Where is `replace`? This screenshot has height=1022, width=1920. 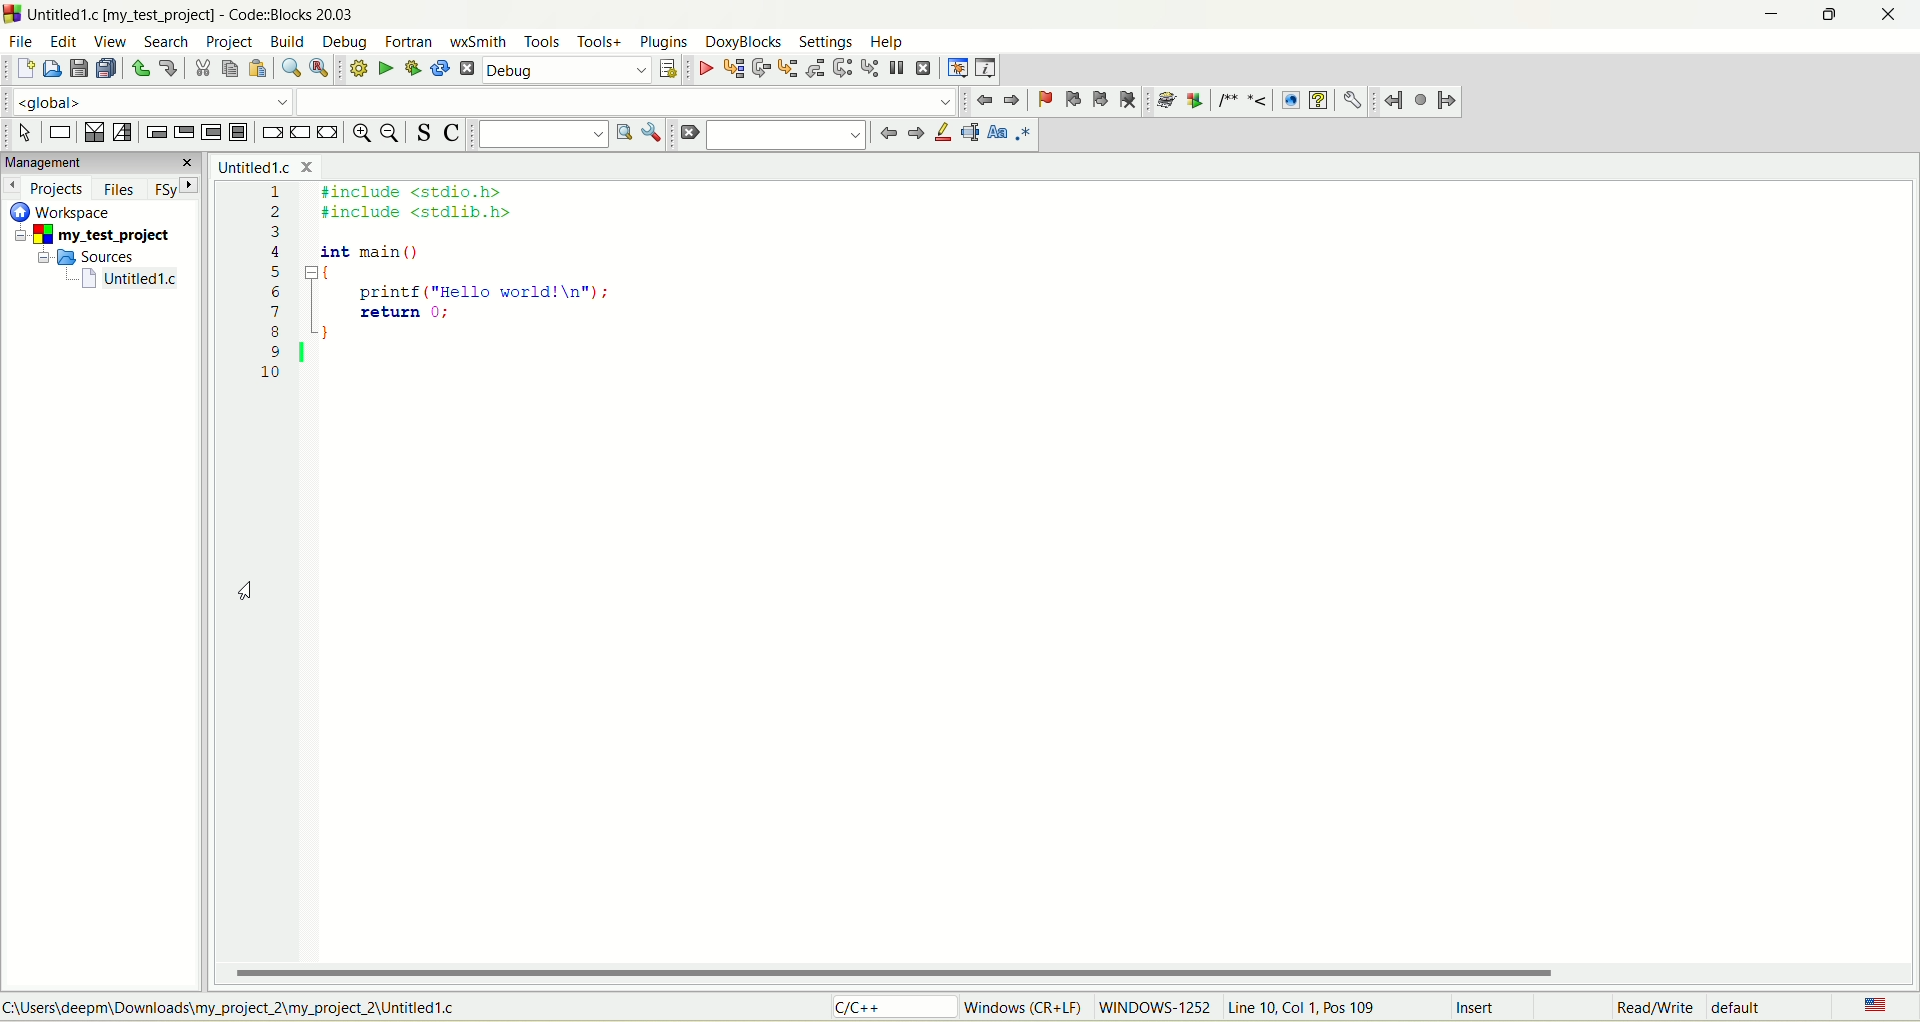 replace is located at coordinates (324, 69).